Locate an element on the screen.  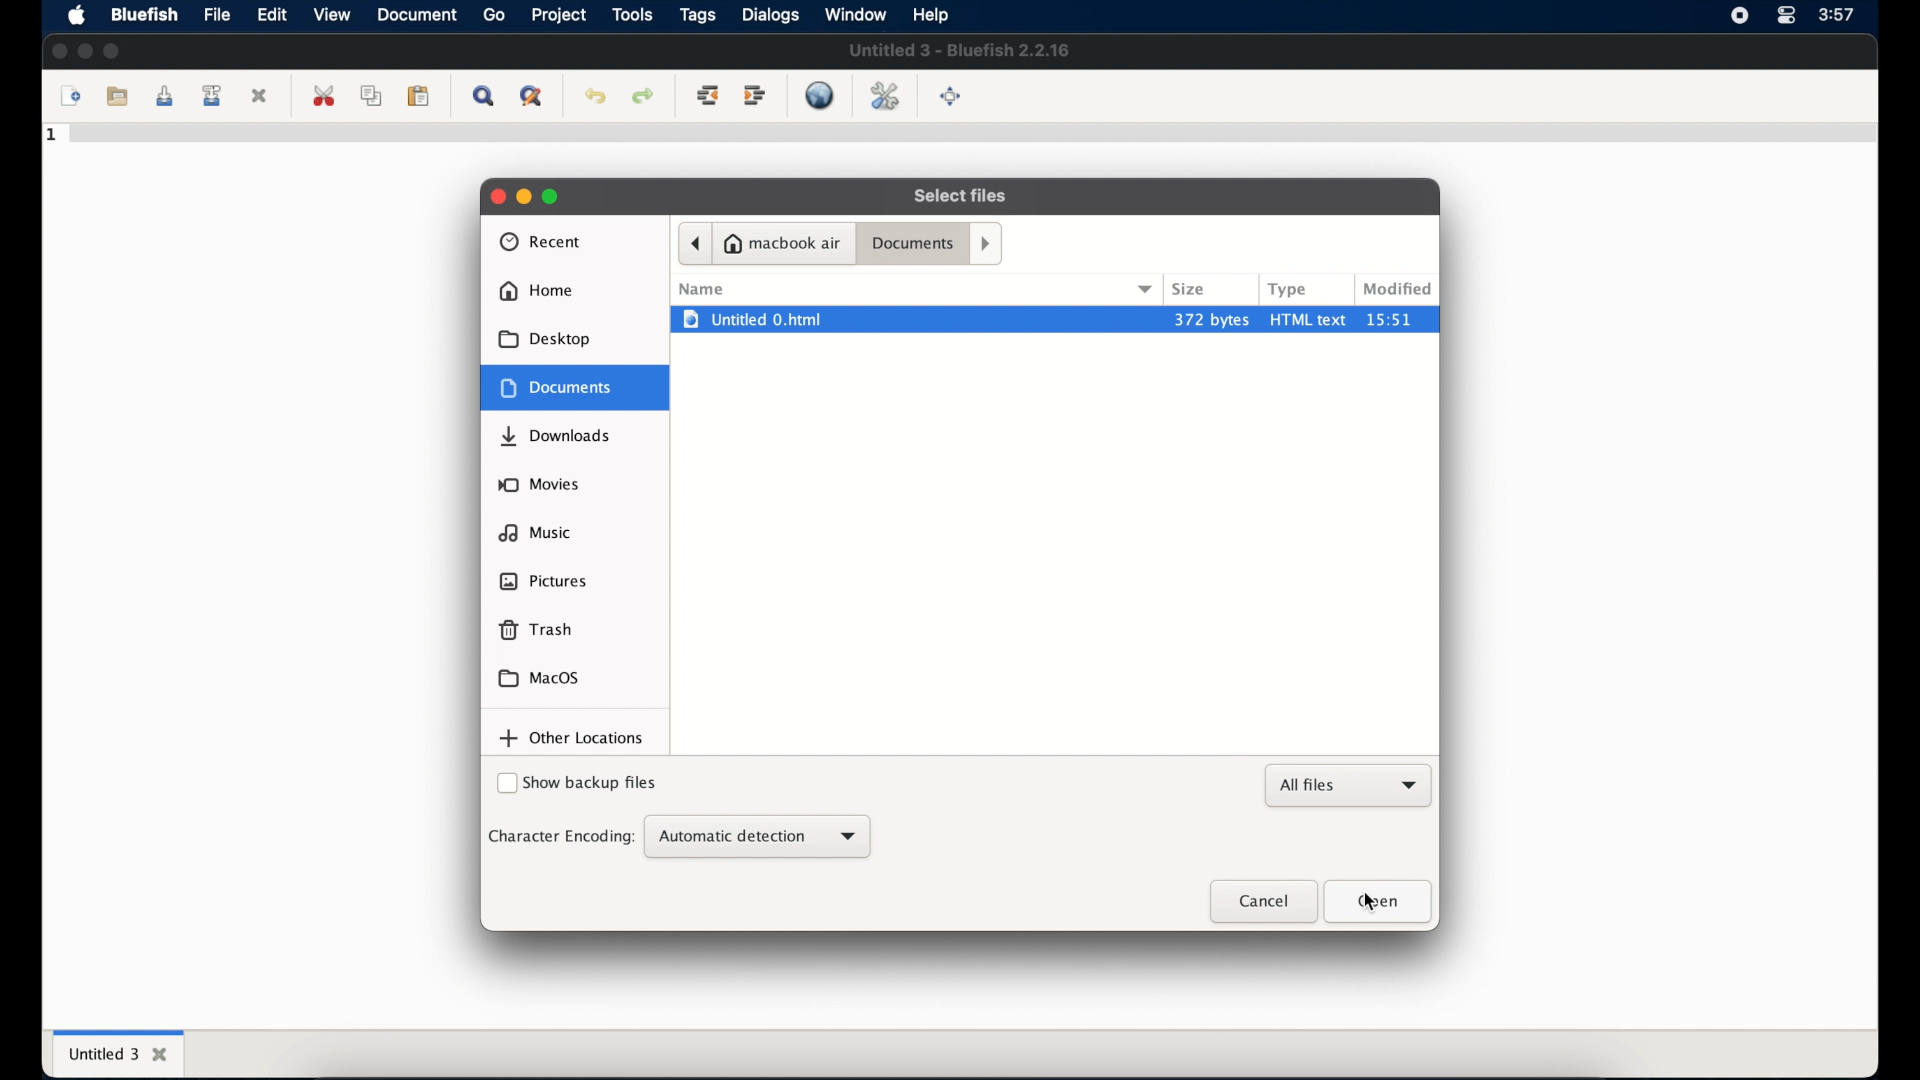
next is located at coordinates (988, 242).